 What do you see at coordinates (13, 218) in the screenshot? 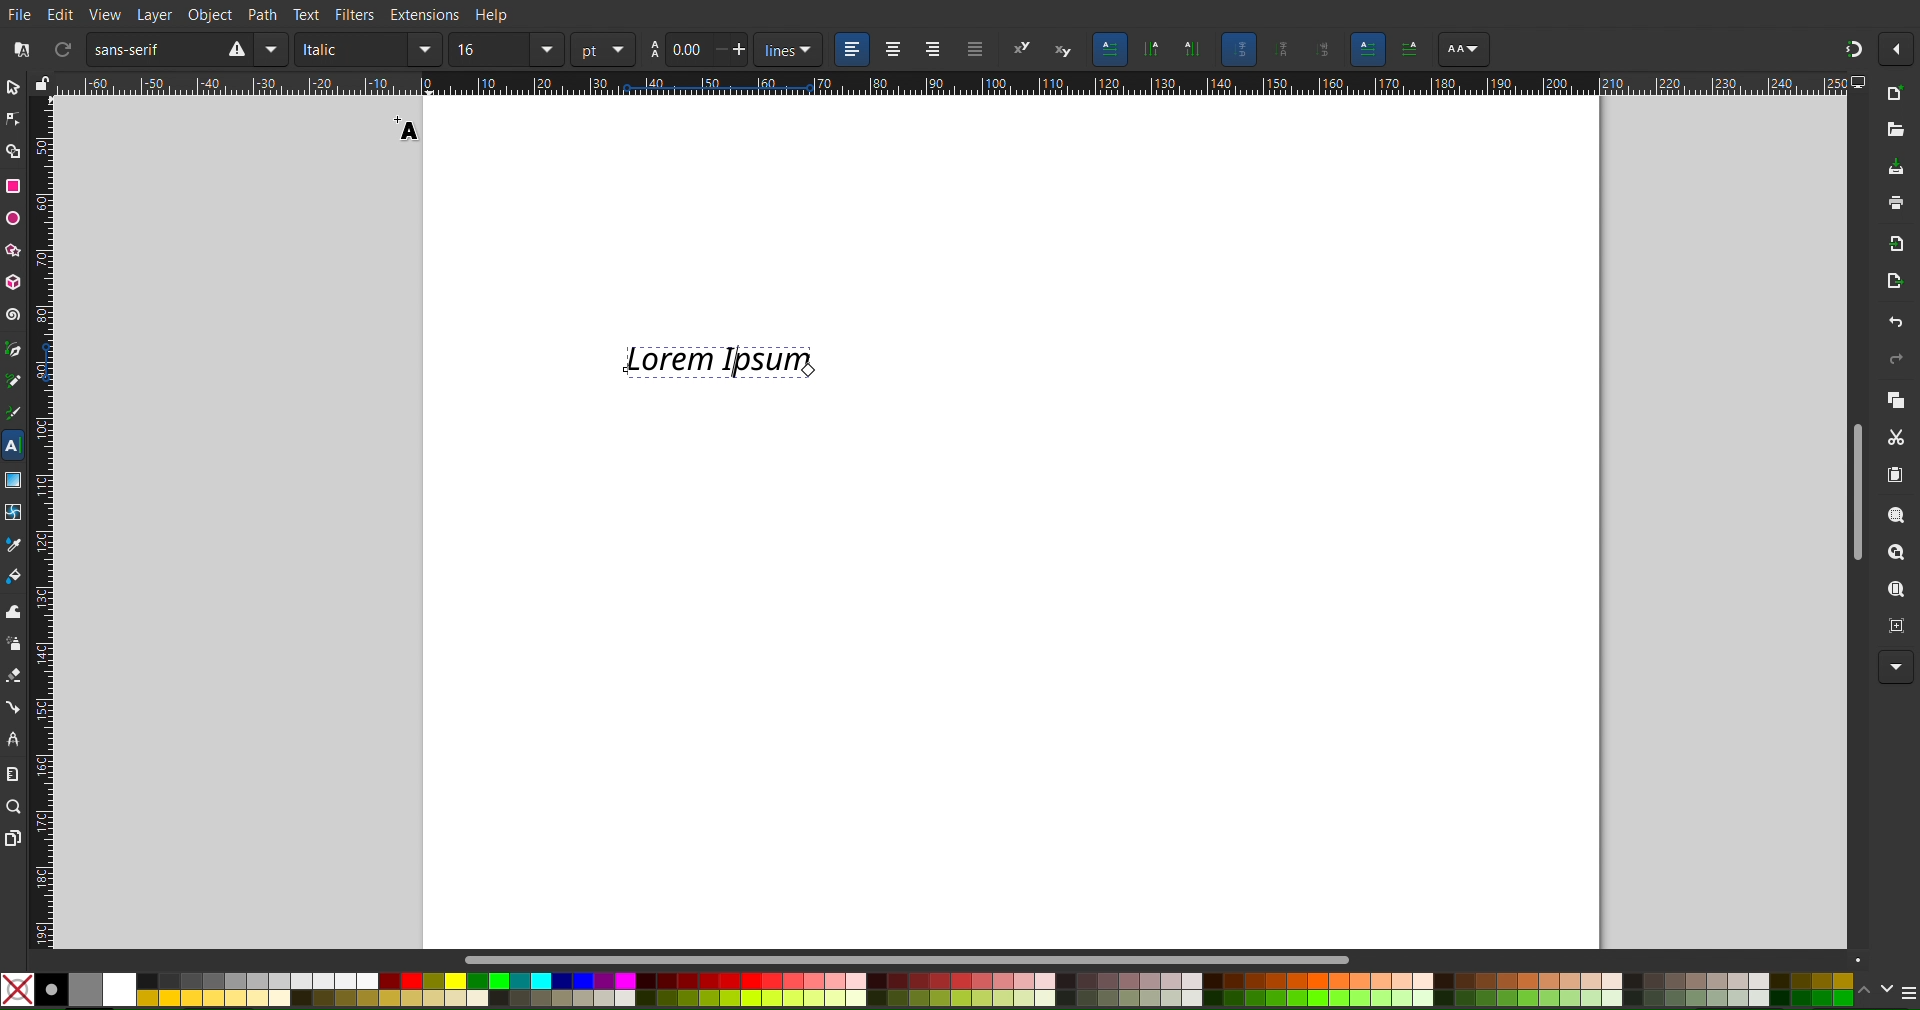
I see `Ellipse` at bounding box center [13, 218].